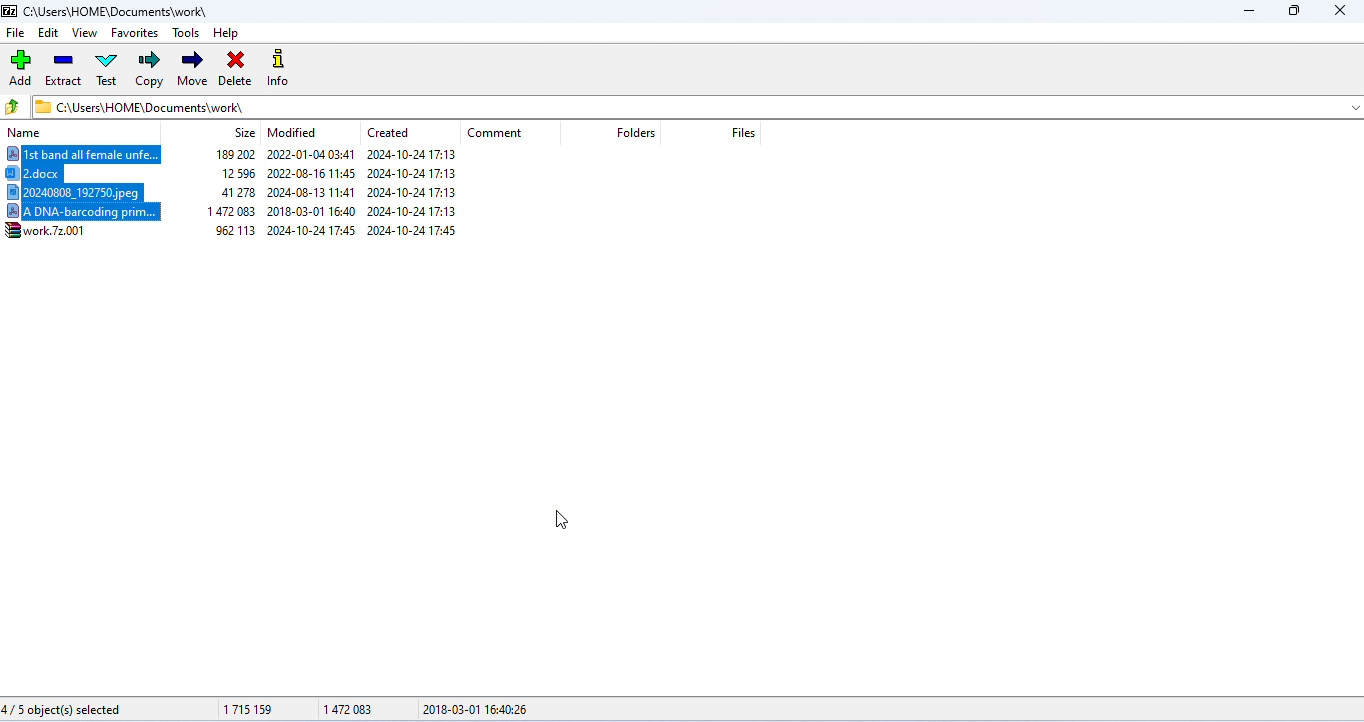  I want to click on CAUsers\HOME\Documents\work\, so click(106, 11).